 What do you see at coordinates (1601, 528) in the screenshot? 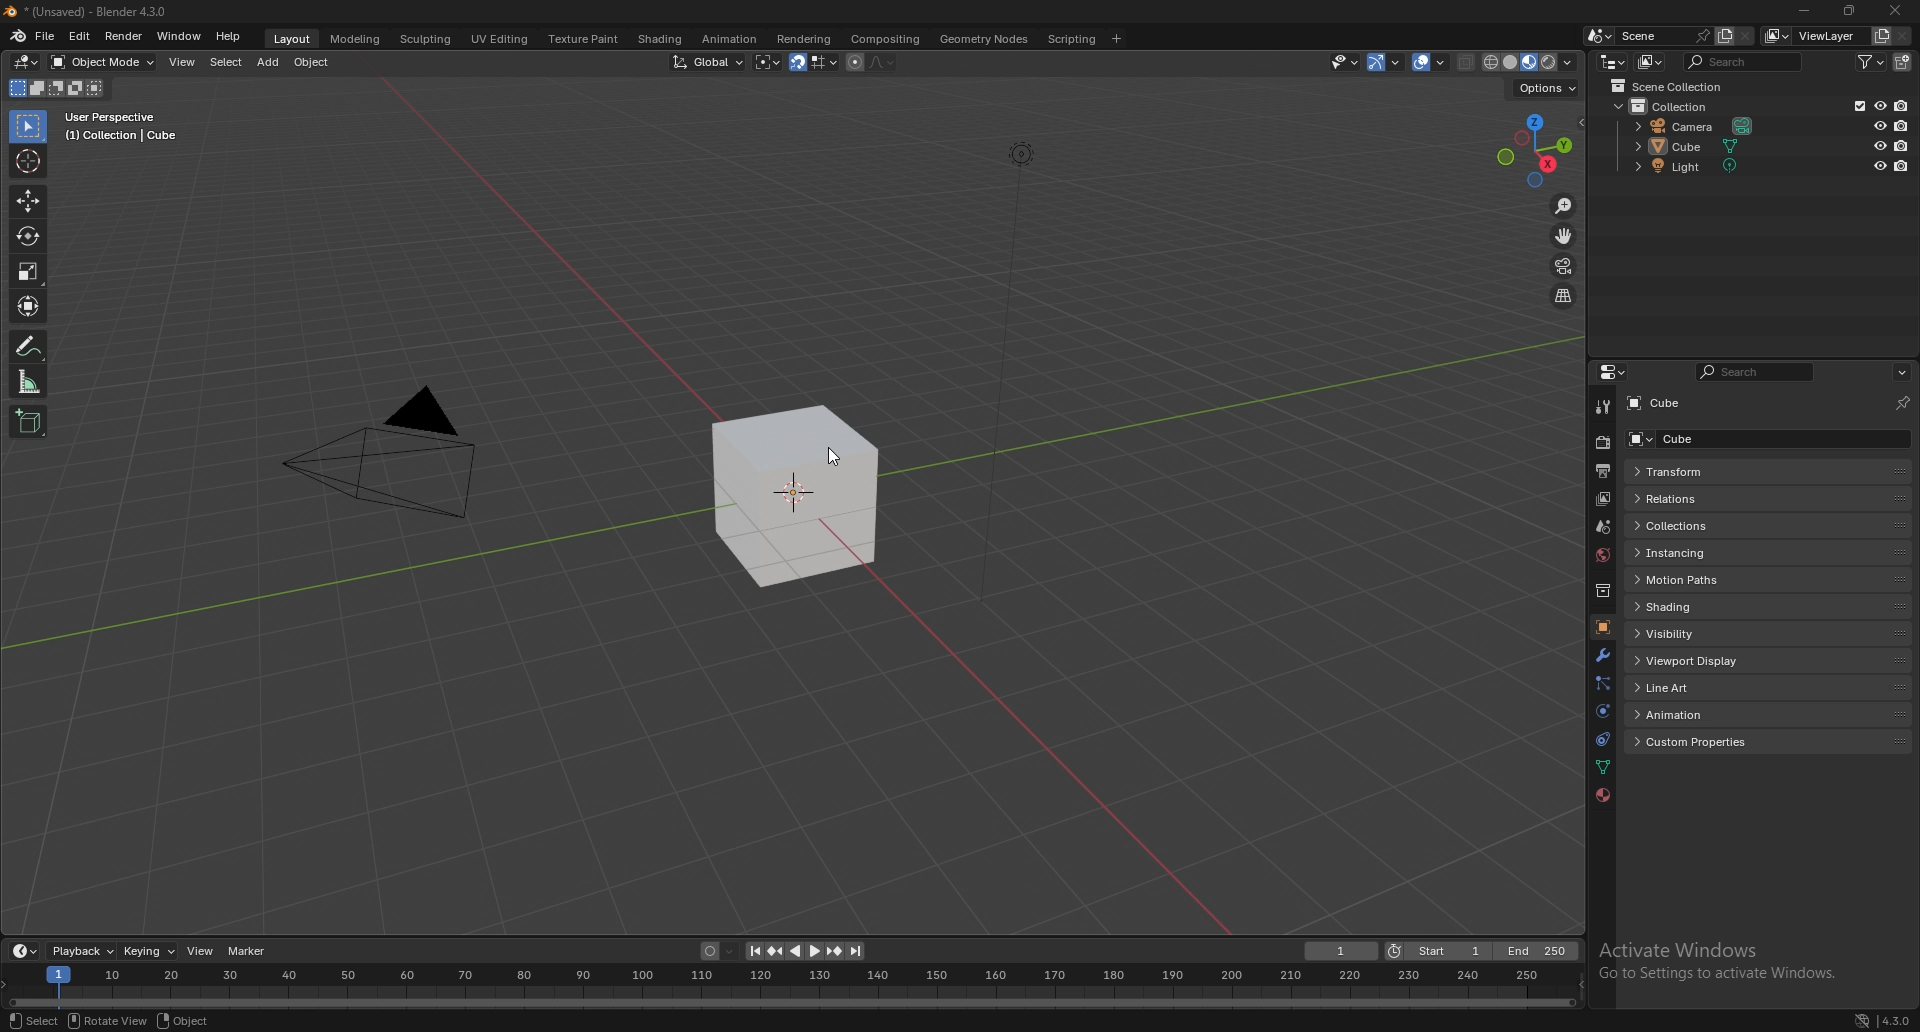
I see `scene` at bounding box center [1601, 528].